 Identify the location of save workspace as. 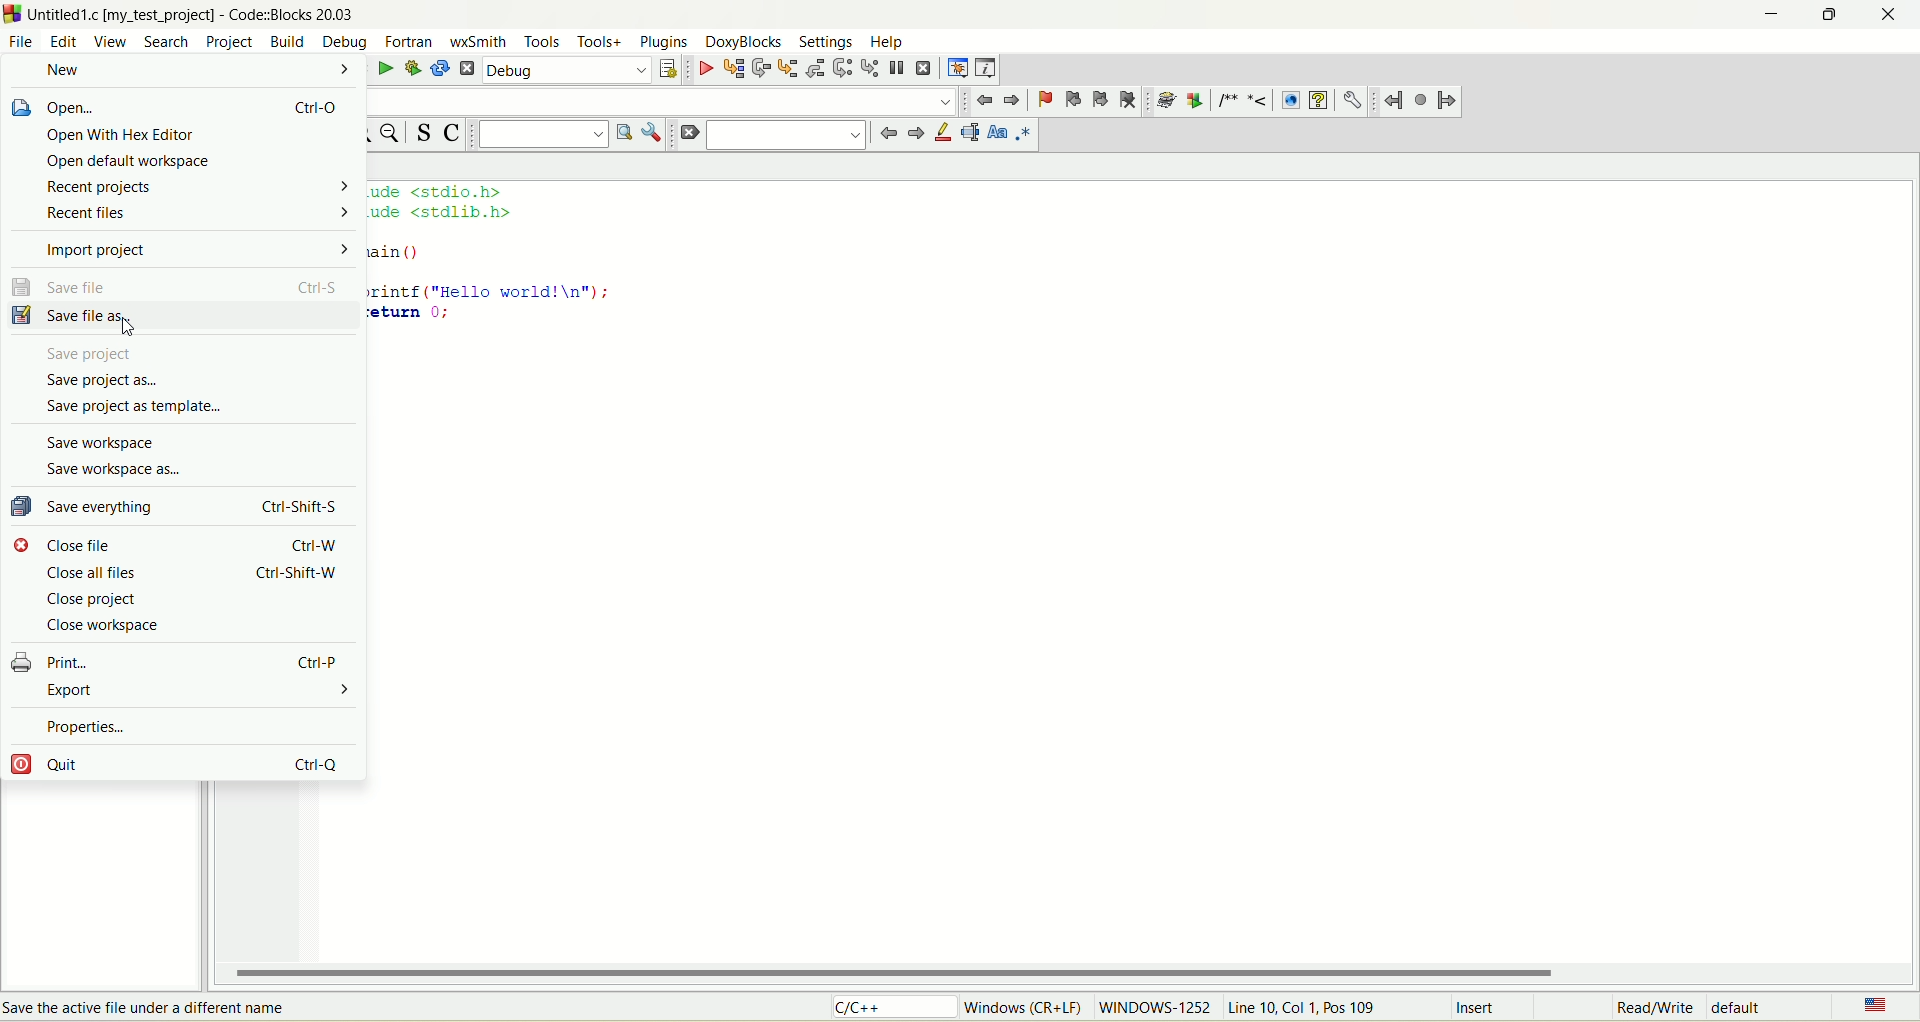
(119, 470).